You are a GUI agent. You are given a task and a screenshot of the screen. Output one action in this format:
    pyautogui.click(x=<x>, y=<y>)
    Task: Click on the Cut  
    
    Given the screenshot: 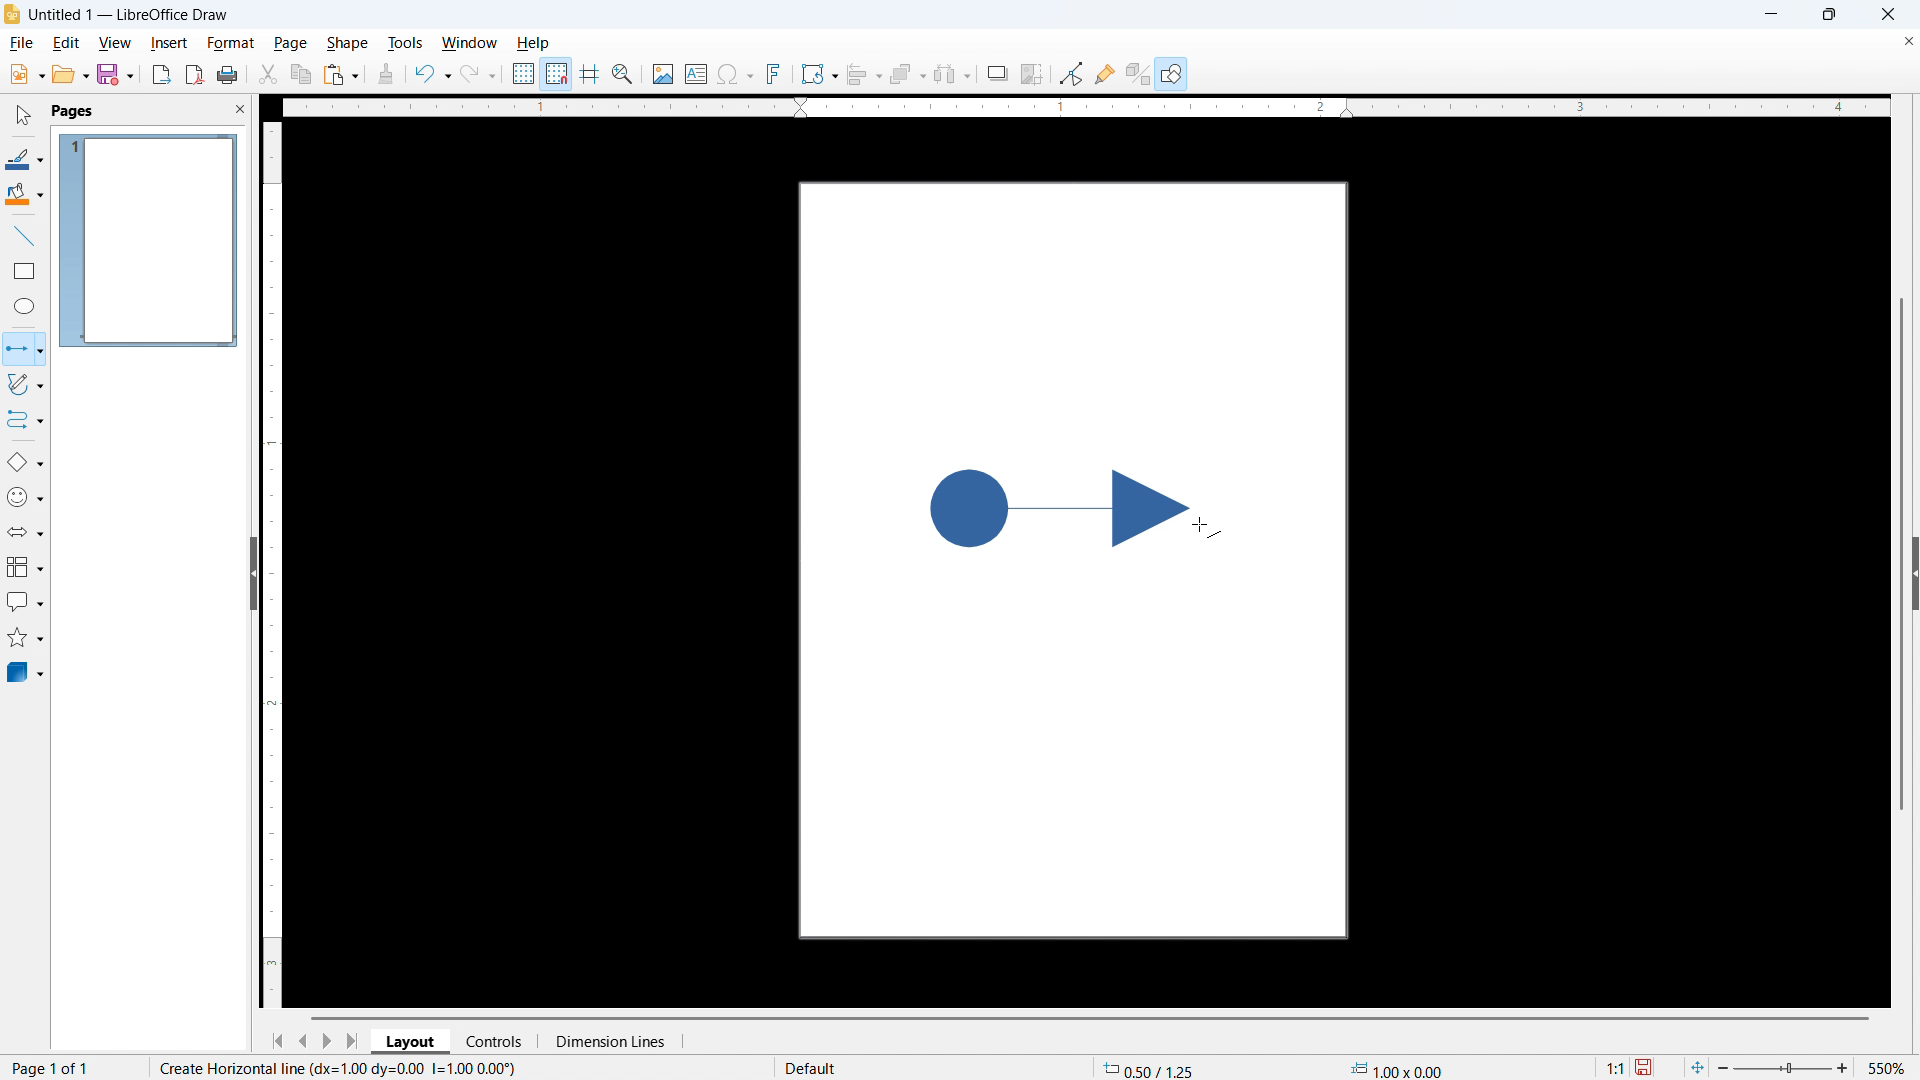 What is the action you would take?
    pyautogui.click(x=269, y=75)
    